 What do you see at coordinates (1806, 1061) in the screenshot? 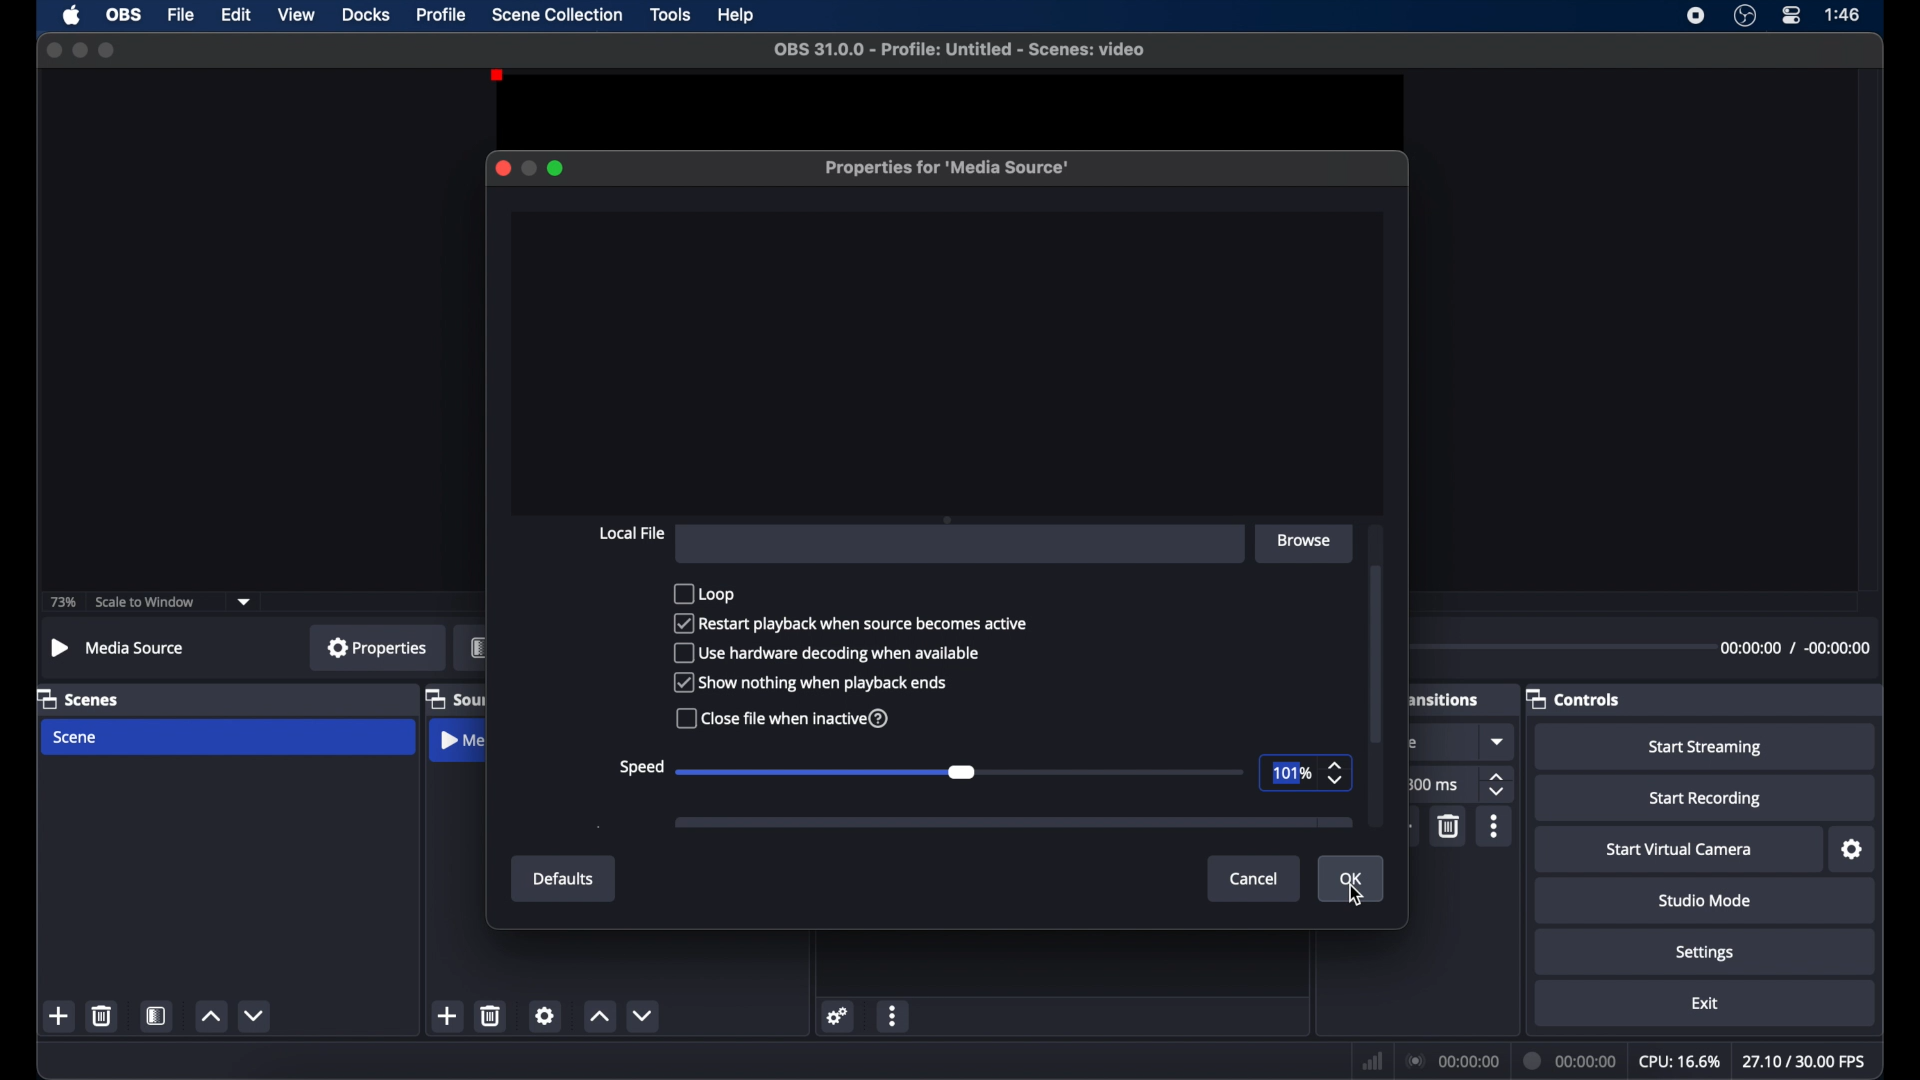
I see `fps` at bounding box center [1806, 1061].